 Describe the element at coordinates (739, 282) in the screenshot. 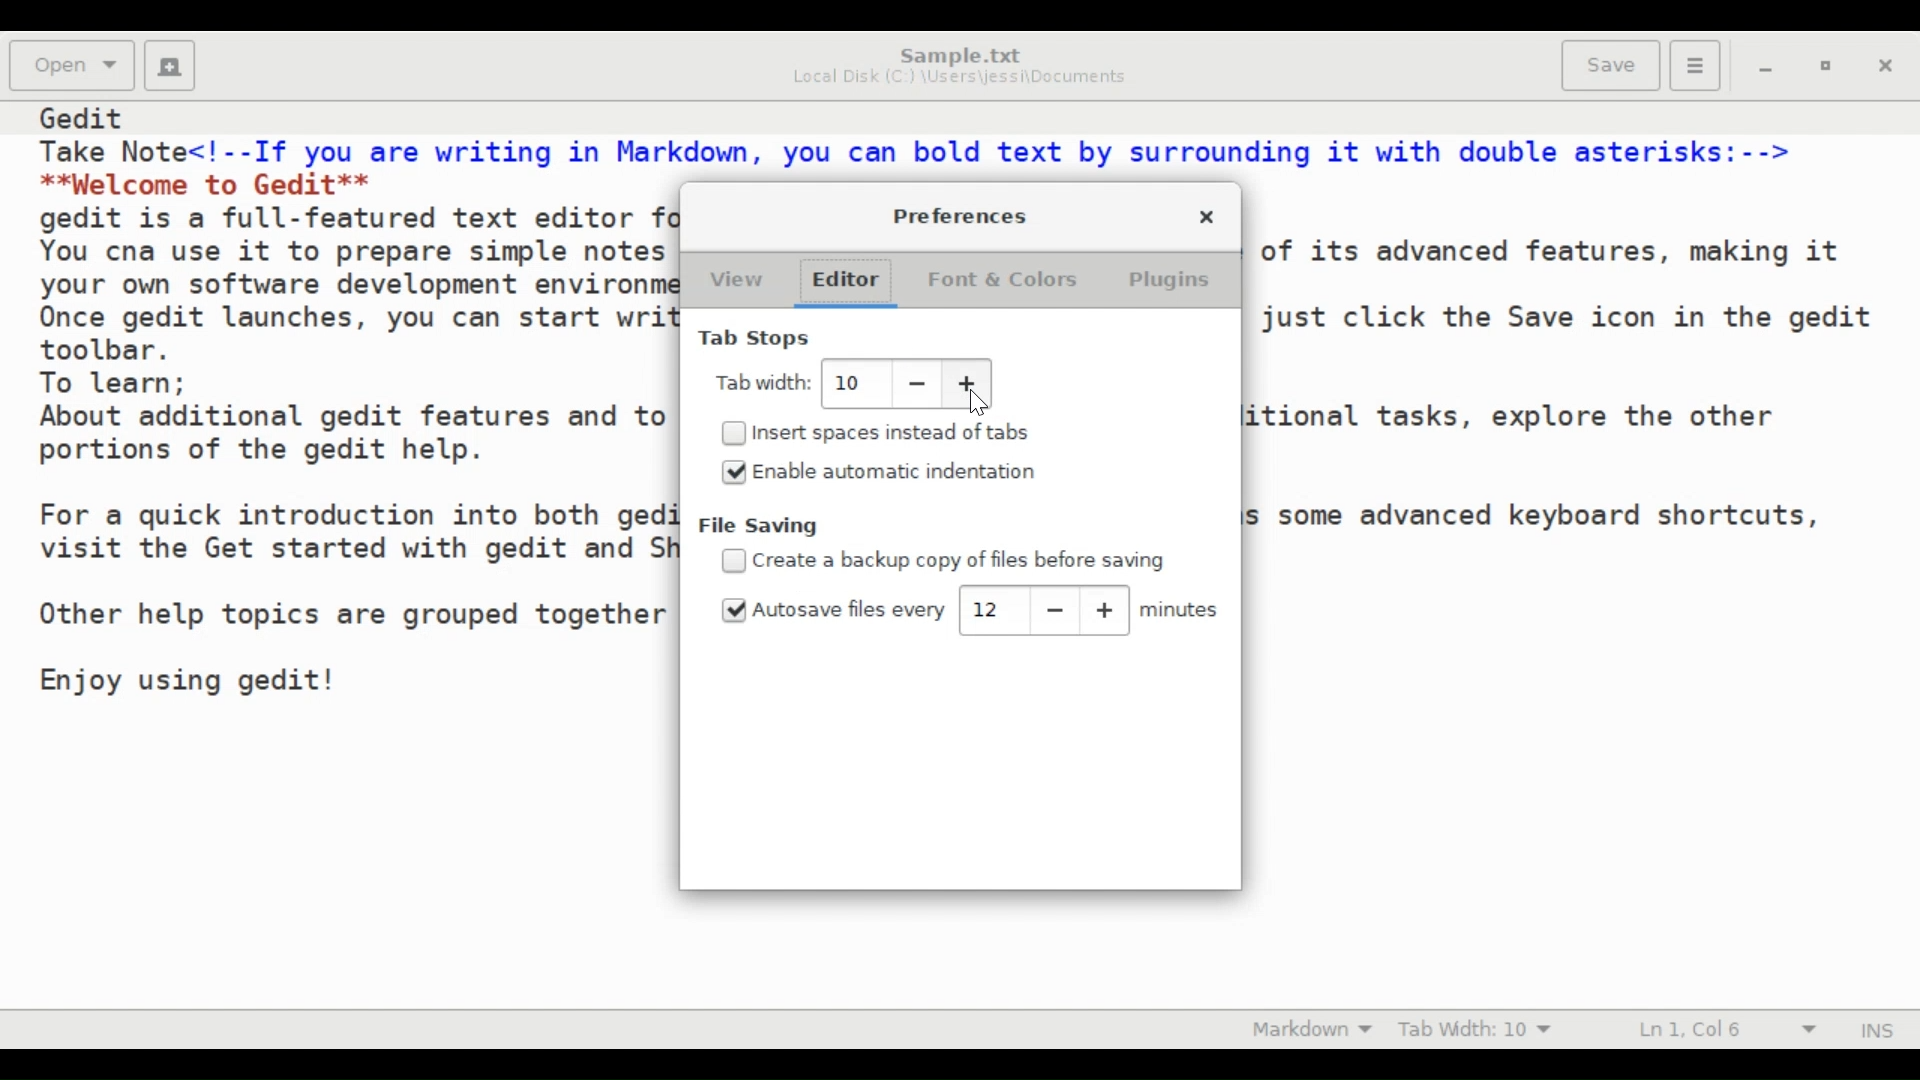

I see `View` at that location.